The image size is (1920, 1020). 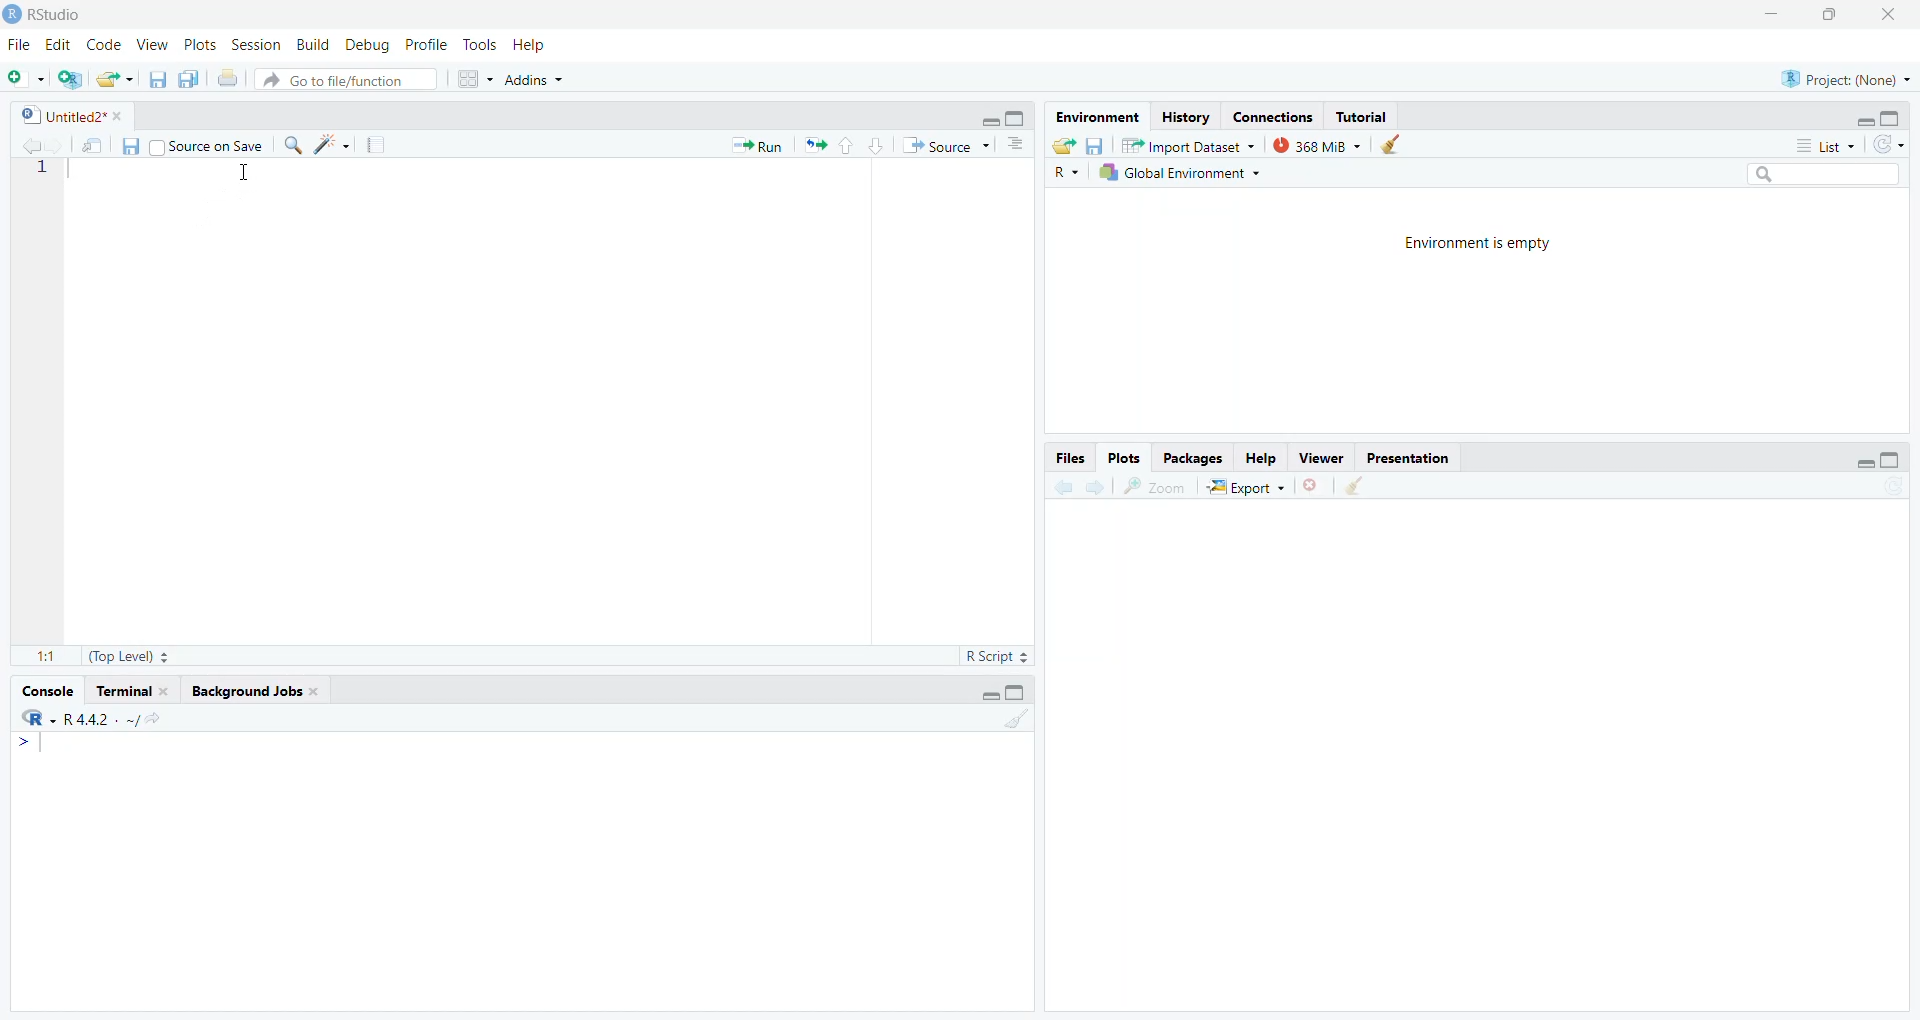 I want to click on clear, so click(x=1355, y=487).